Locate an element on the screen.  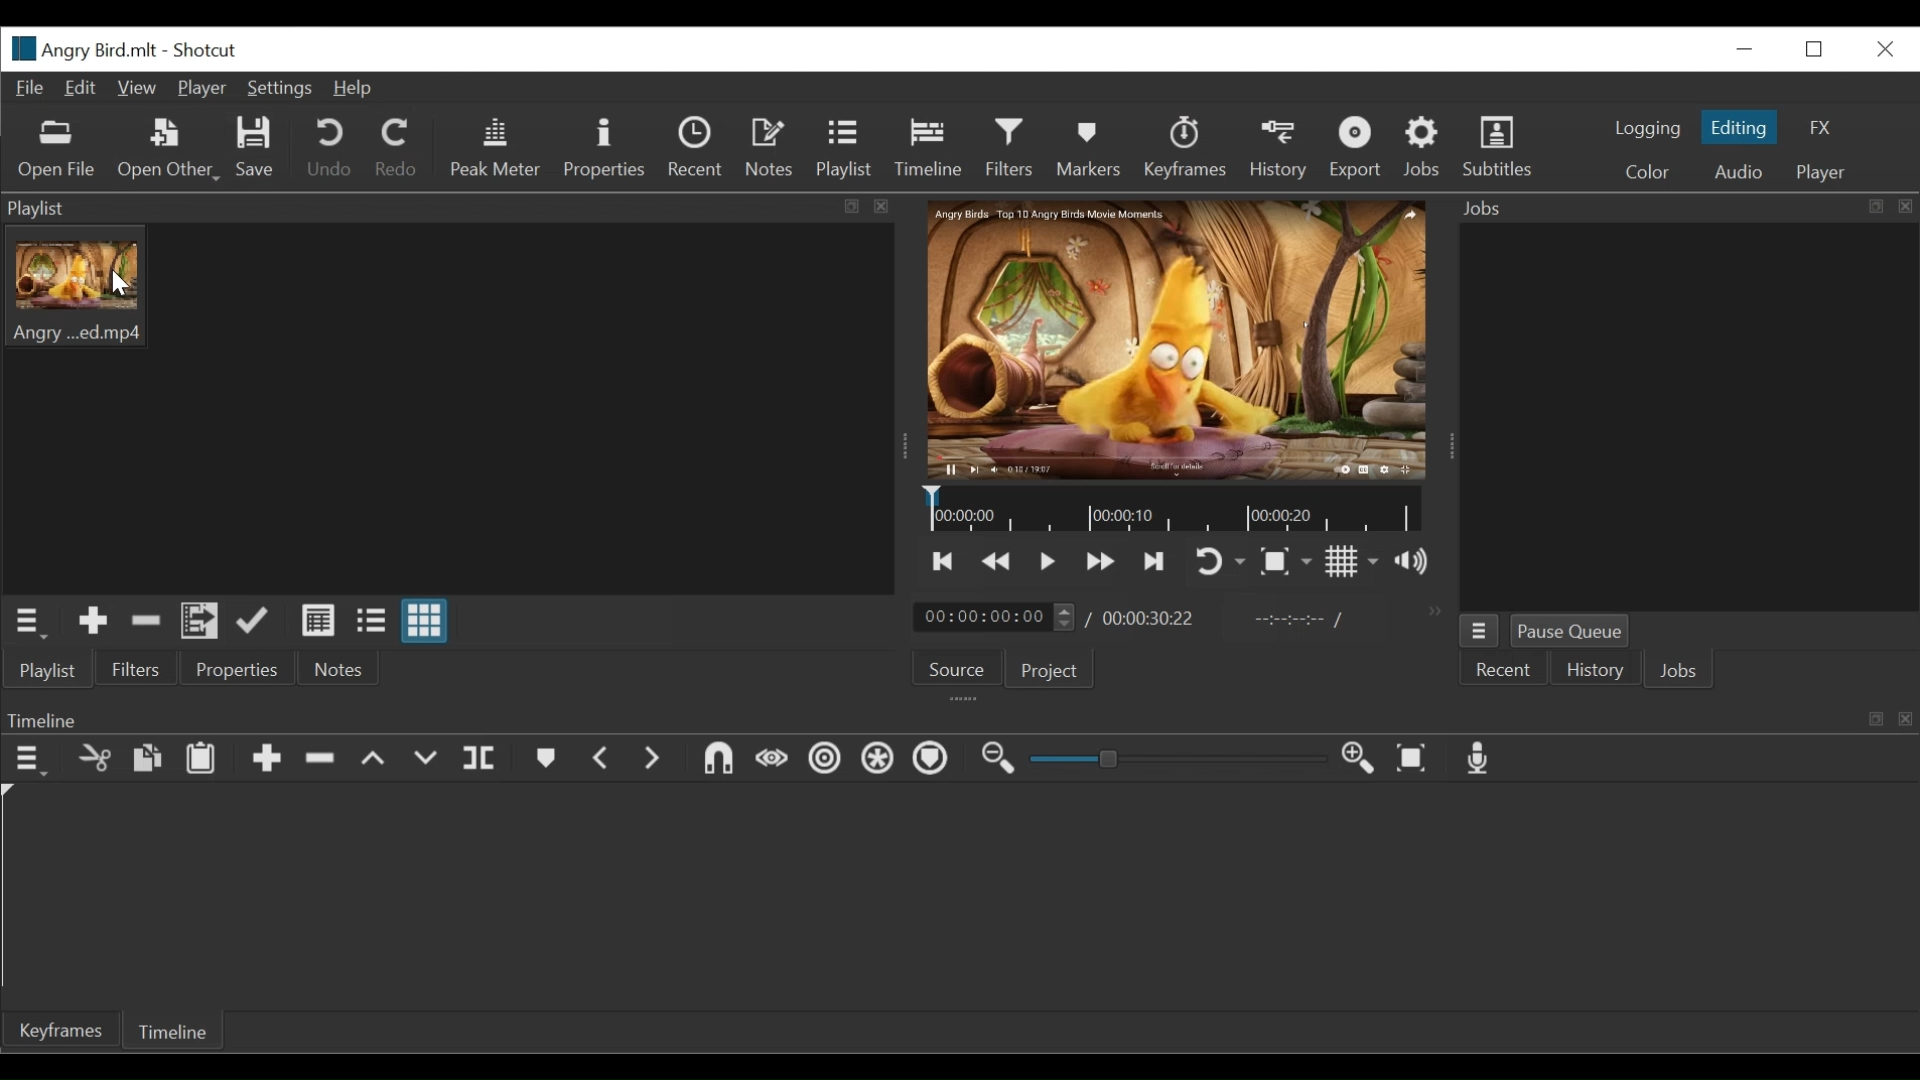
Toggle play or pause (space) is located at coordinates (1047, 562).